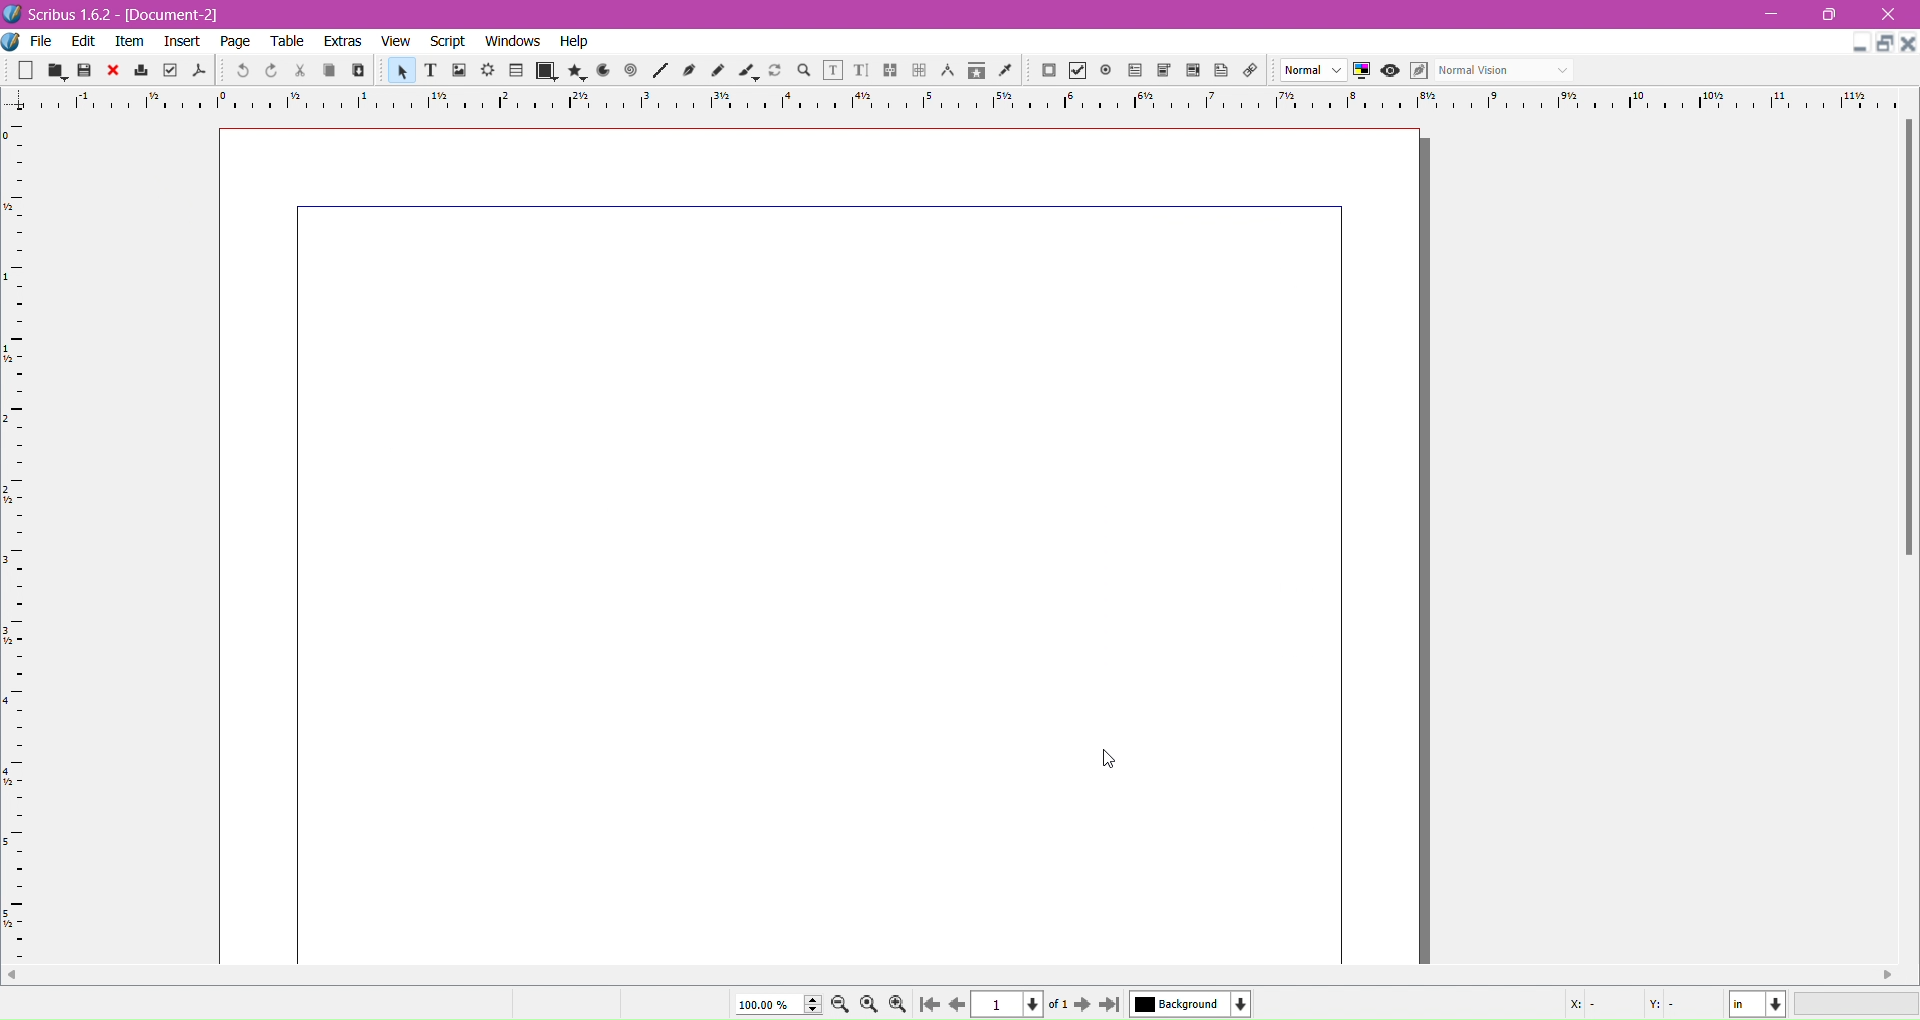 Image resolution: width=1920 pixels, height=1020 pixels. I want to click on multiple tabs, so click(1886, 41).